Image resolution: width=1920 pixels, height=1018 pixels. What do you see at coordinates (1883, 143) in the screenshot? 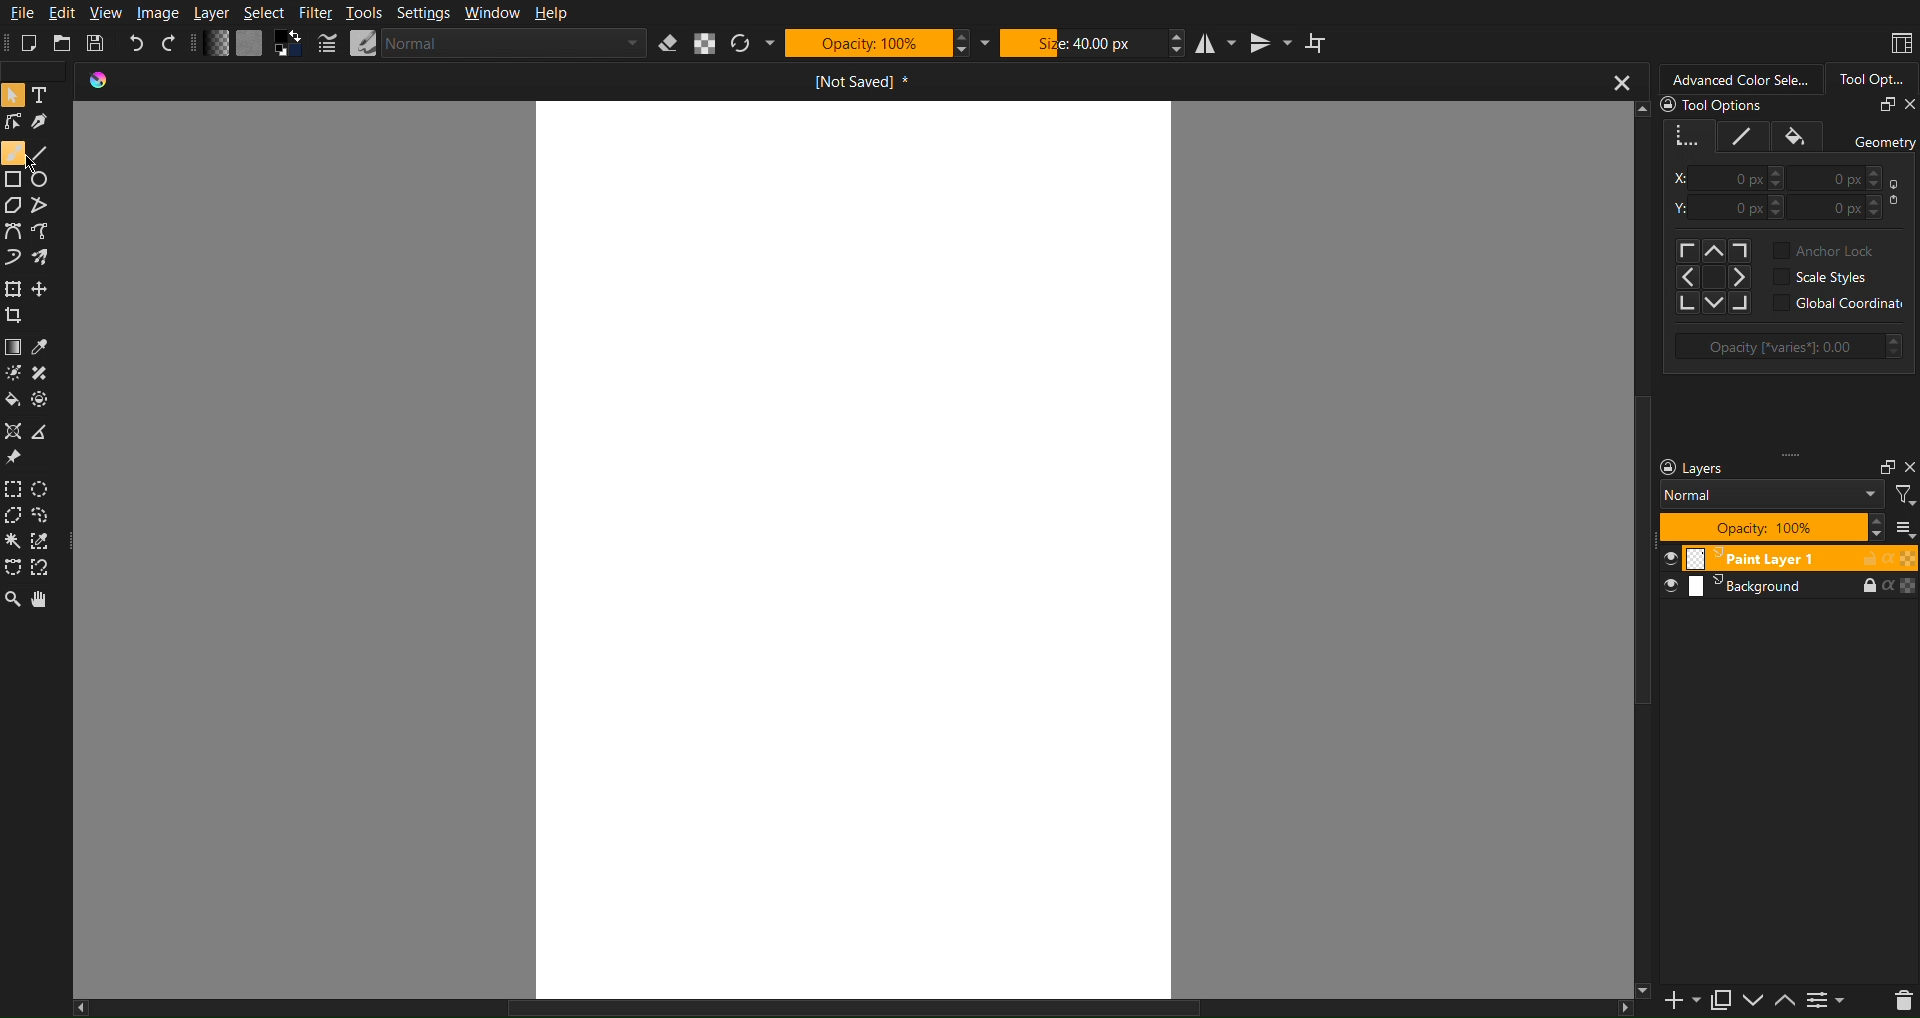
I see `Geometry` at bounding box center [1883, 143].